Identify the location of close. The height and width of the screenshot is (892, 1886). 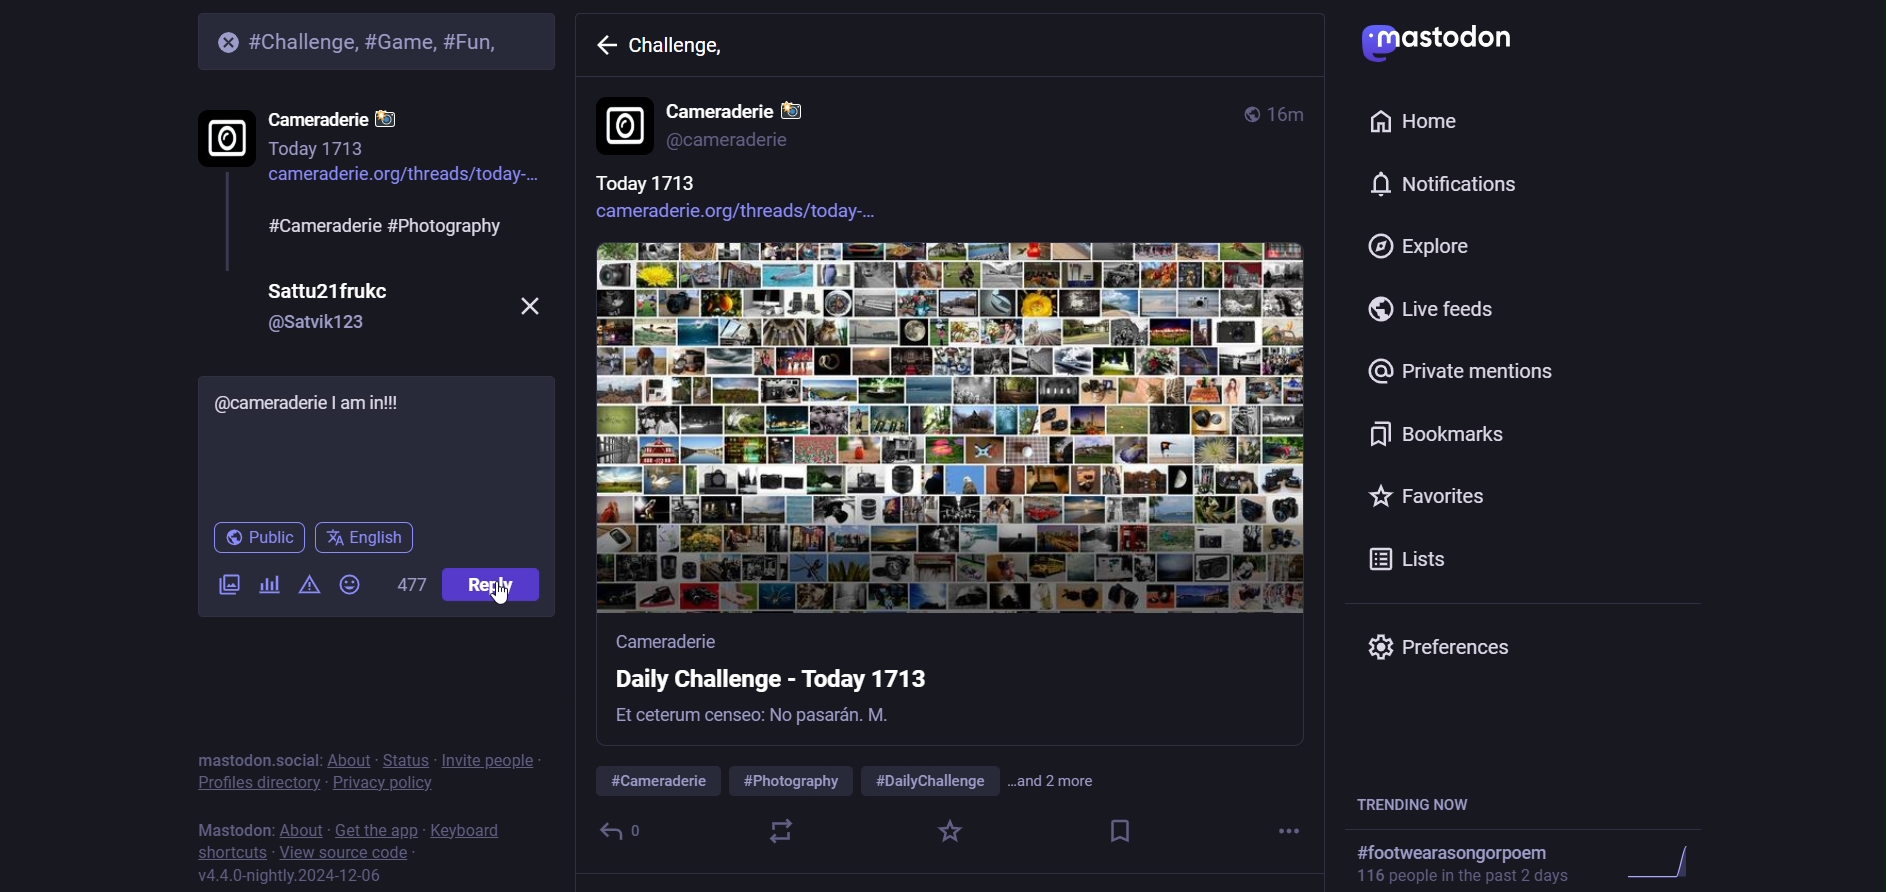
(533, 304).